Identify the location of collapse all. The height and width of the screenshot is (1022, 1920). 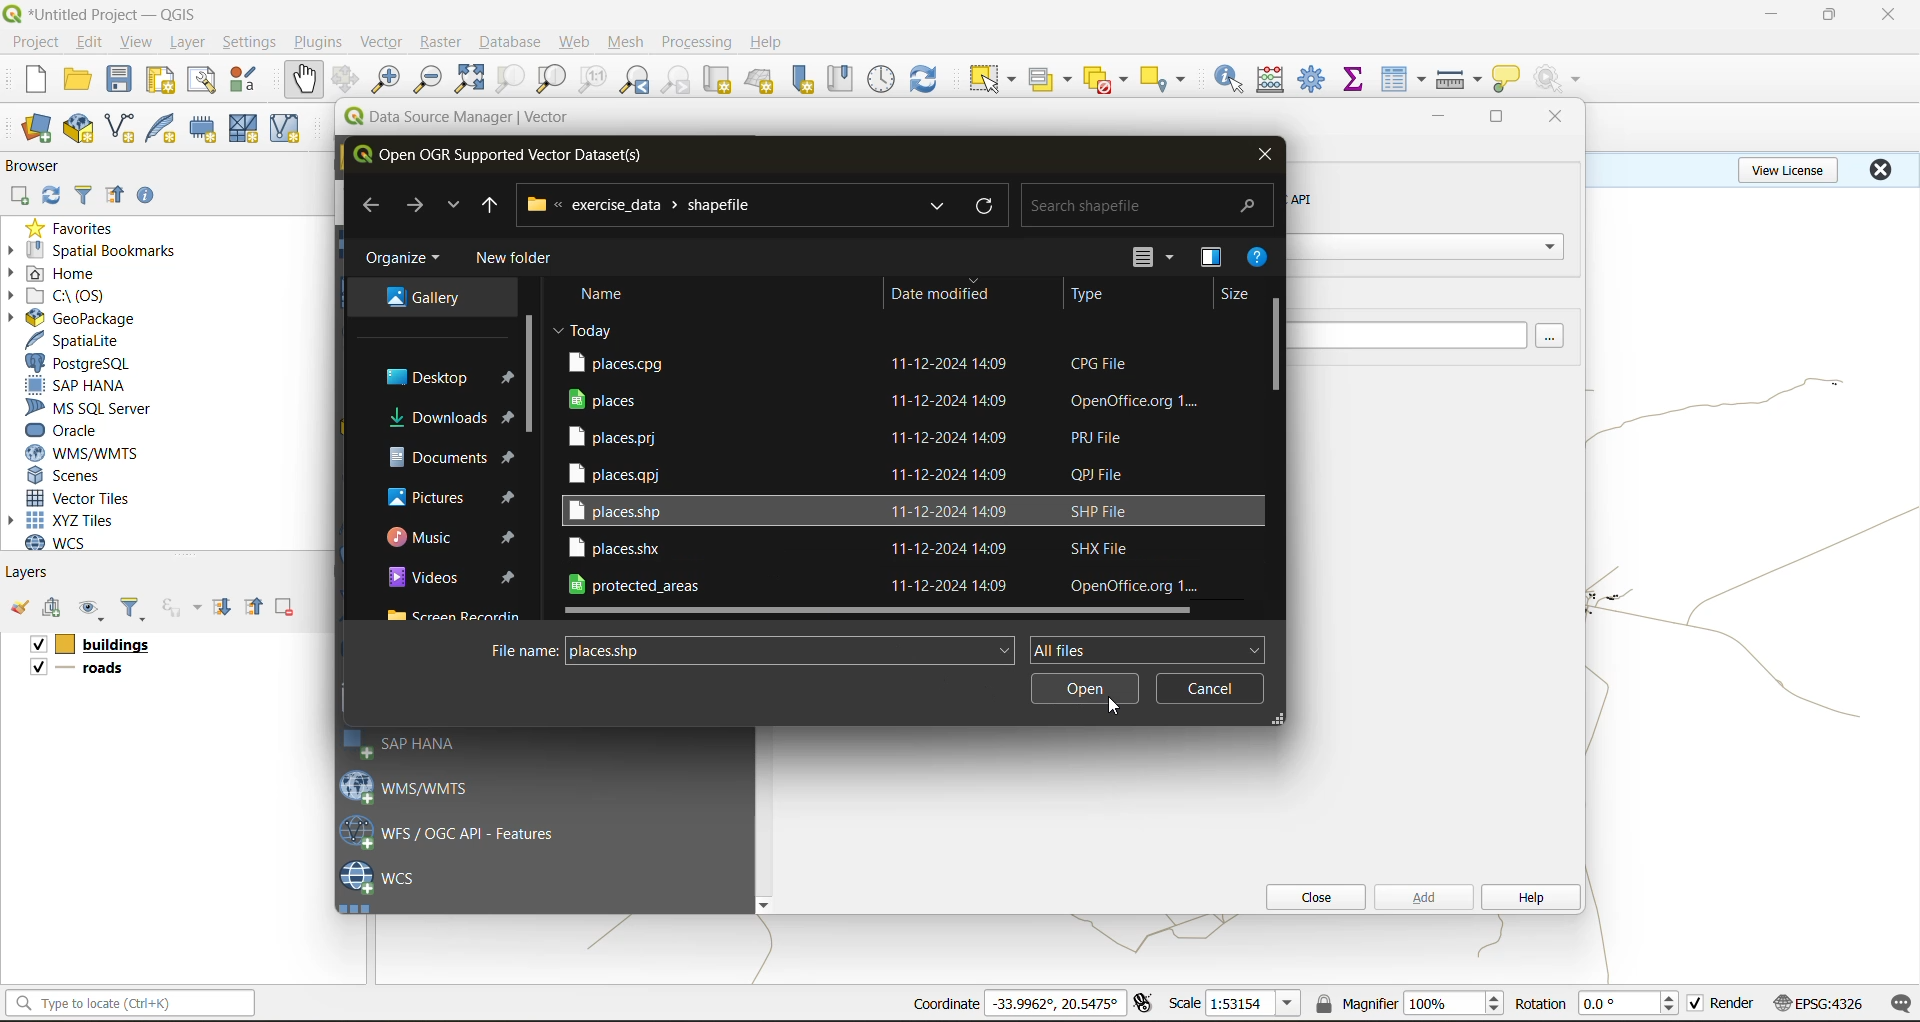
(115, 199).